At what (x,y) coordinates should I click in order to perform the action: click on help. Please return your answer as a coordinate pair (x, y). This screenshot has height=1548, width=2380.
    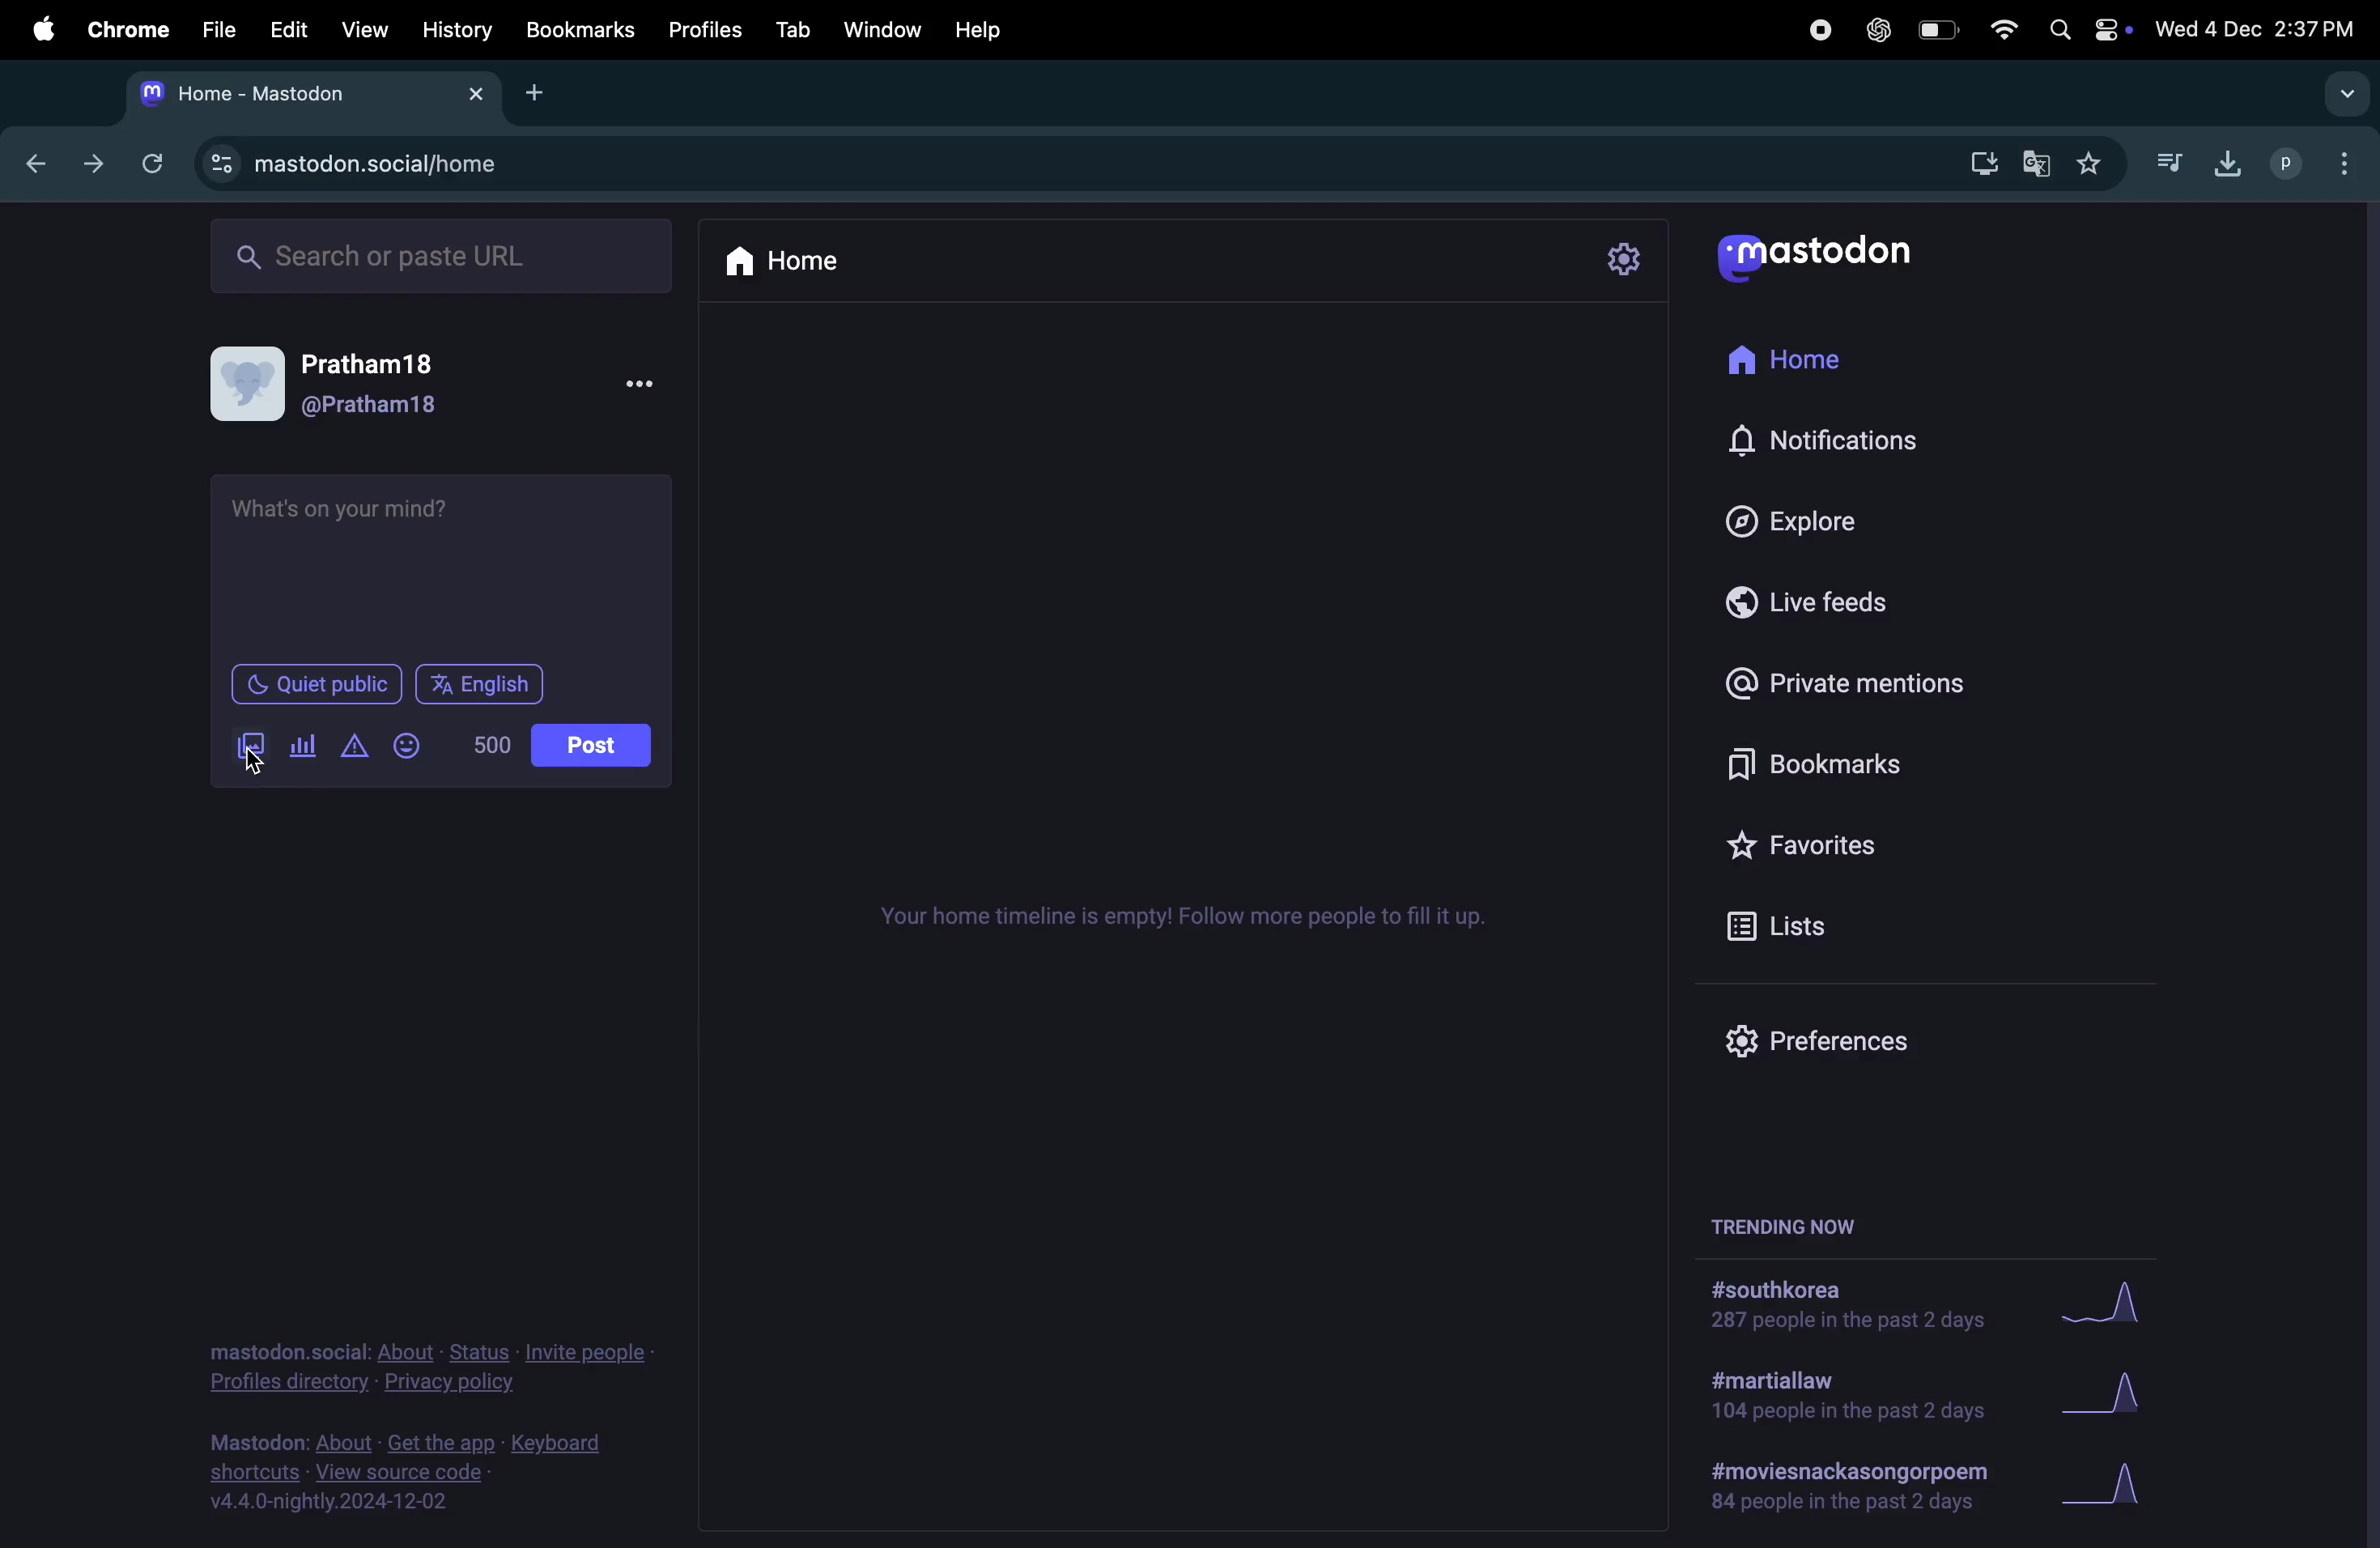
    Looking at the image, I should click on (976, 30).